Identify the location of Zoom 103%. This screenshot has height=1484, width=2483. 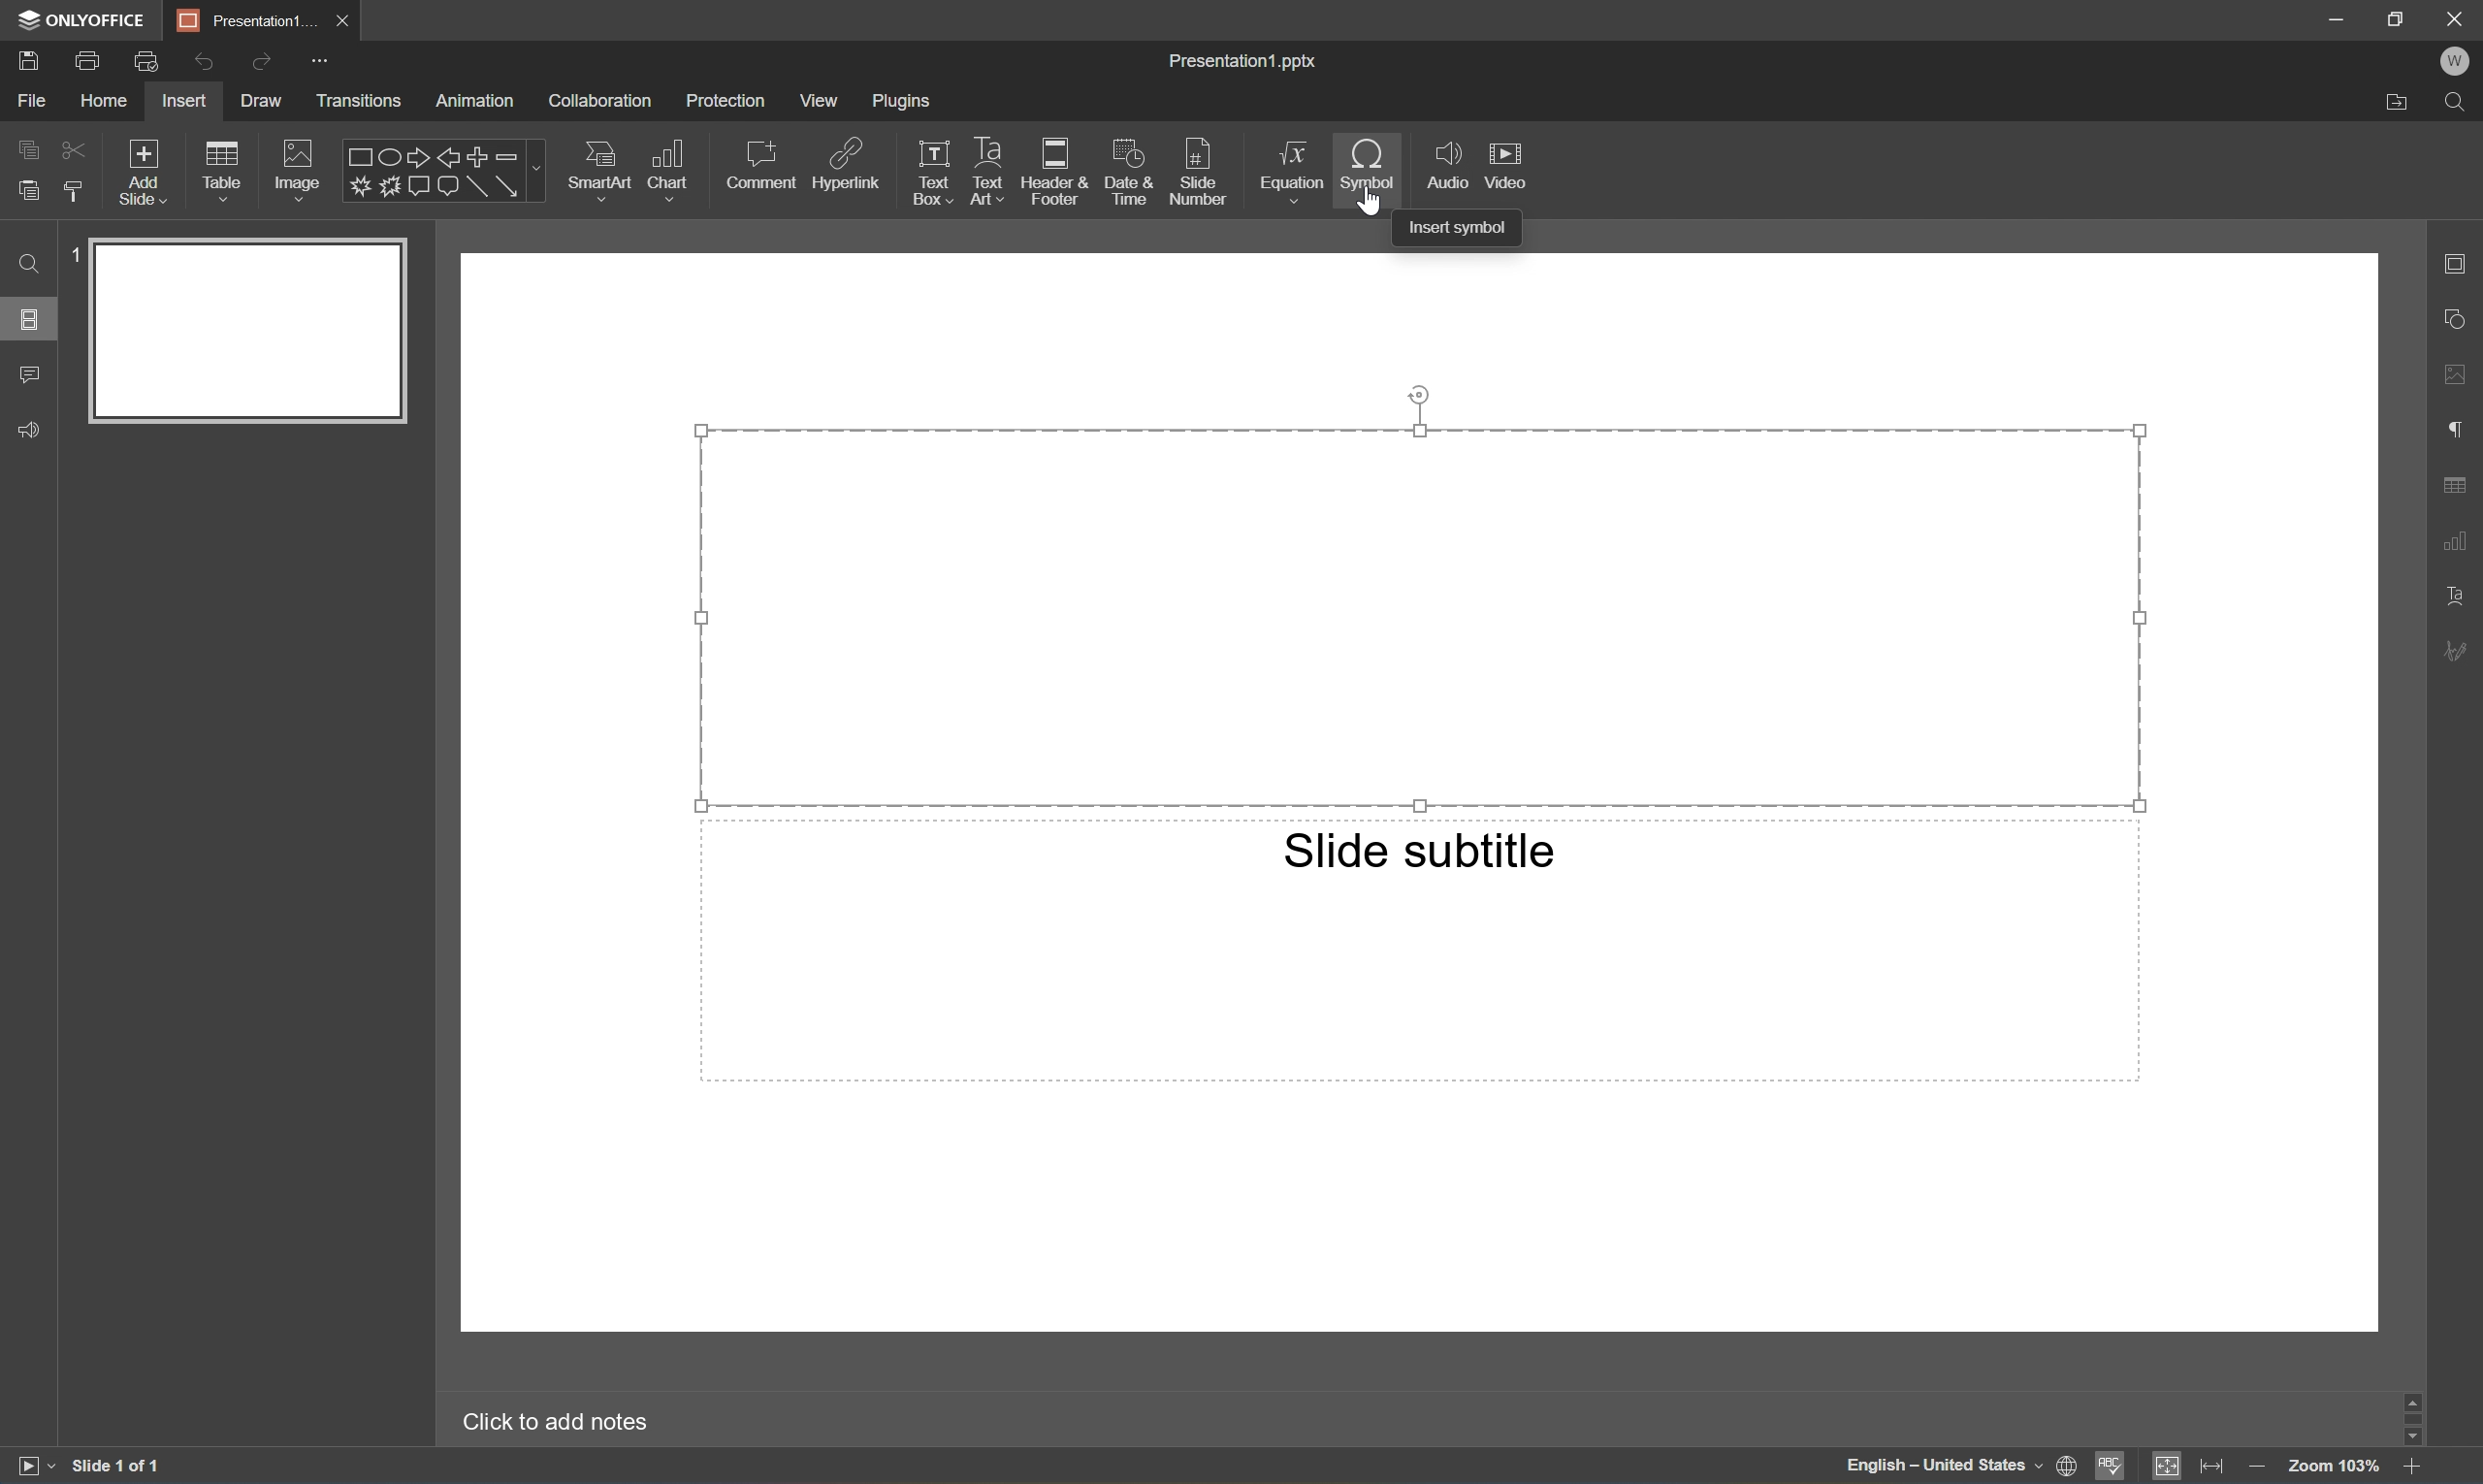
(2336, 1469).